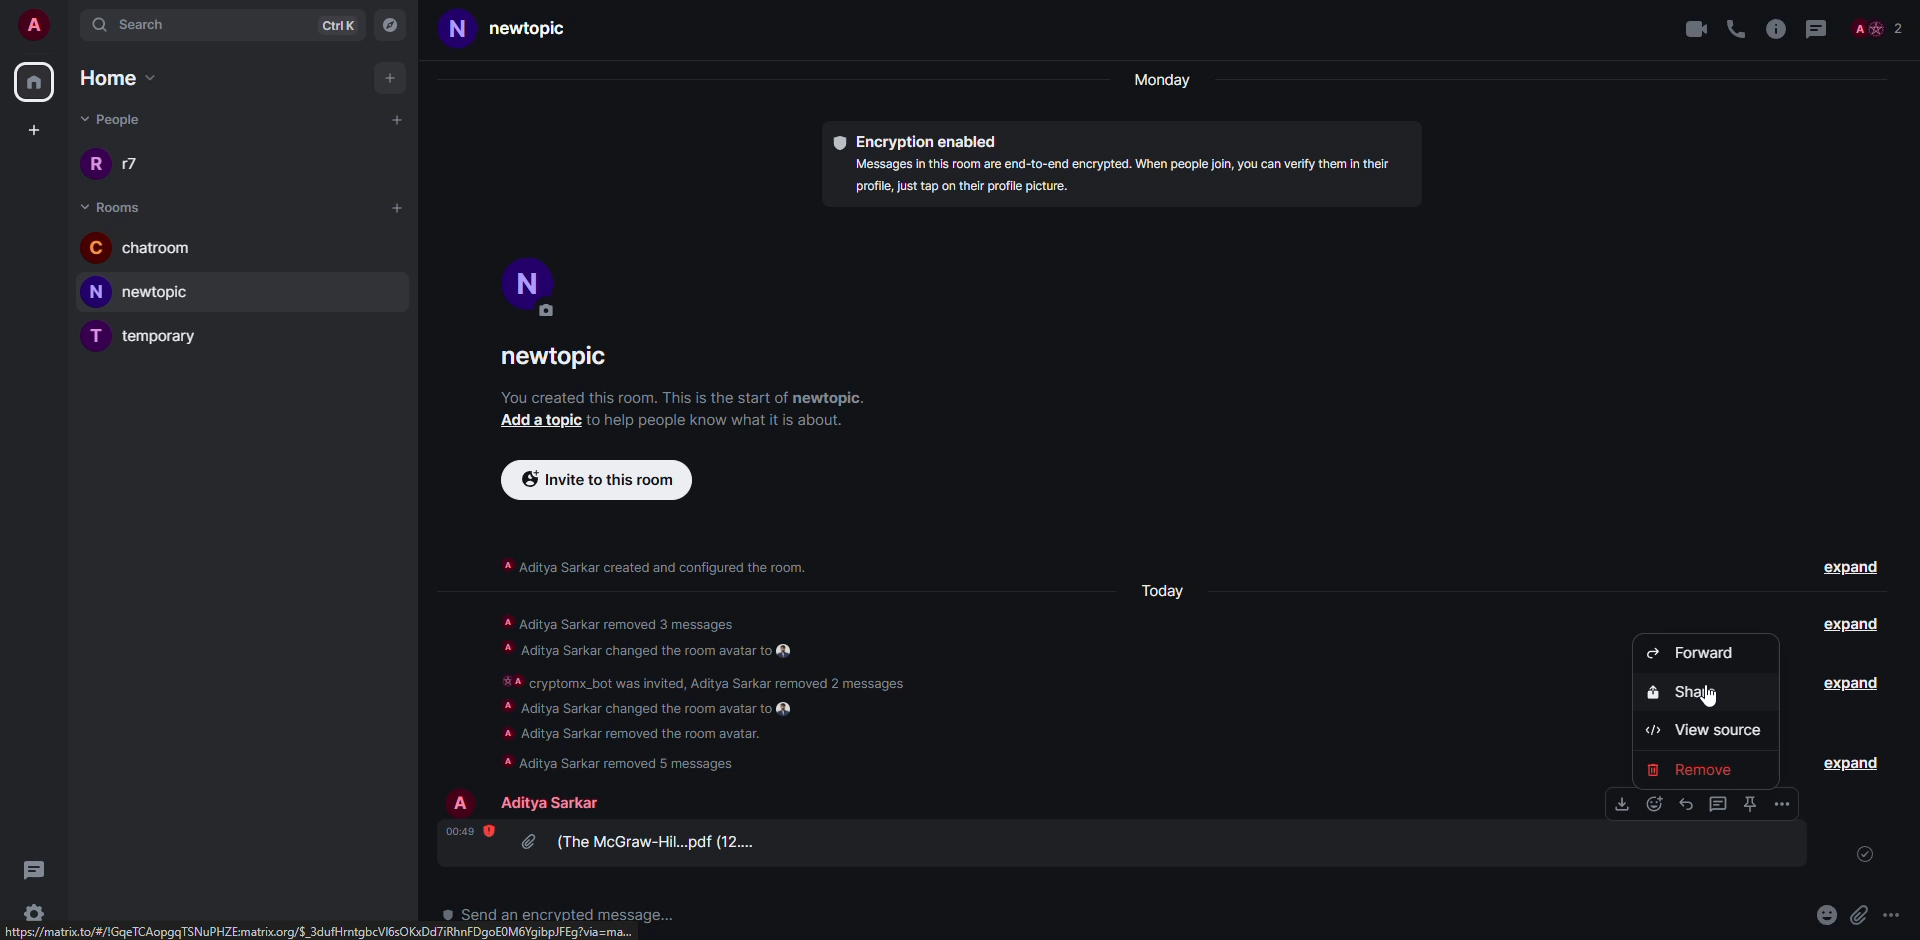 The height and width of the screenshot is (940, 1920). Describe the element at coordinates (1707, 771) in the screenshot. I see `remove` at that location.